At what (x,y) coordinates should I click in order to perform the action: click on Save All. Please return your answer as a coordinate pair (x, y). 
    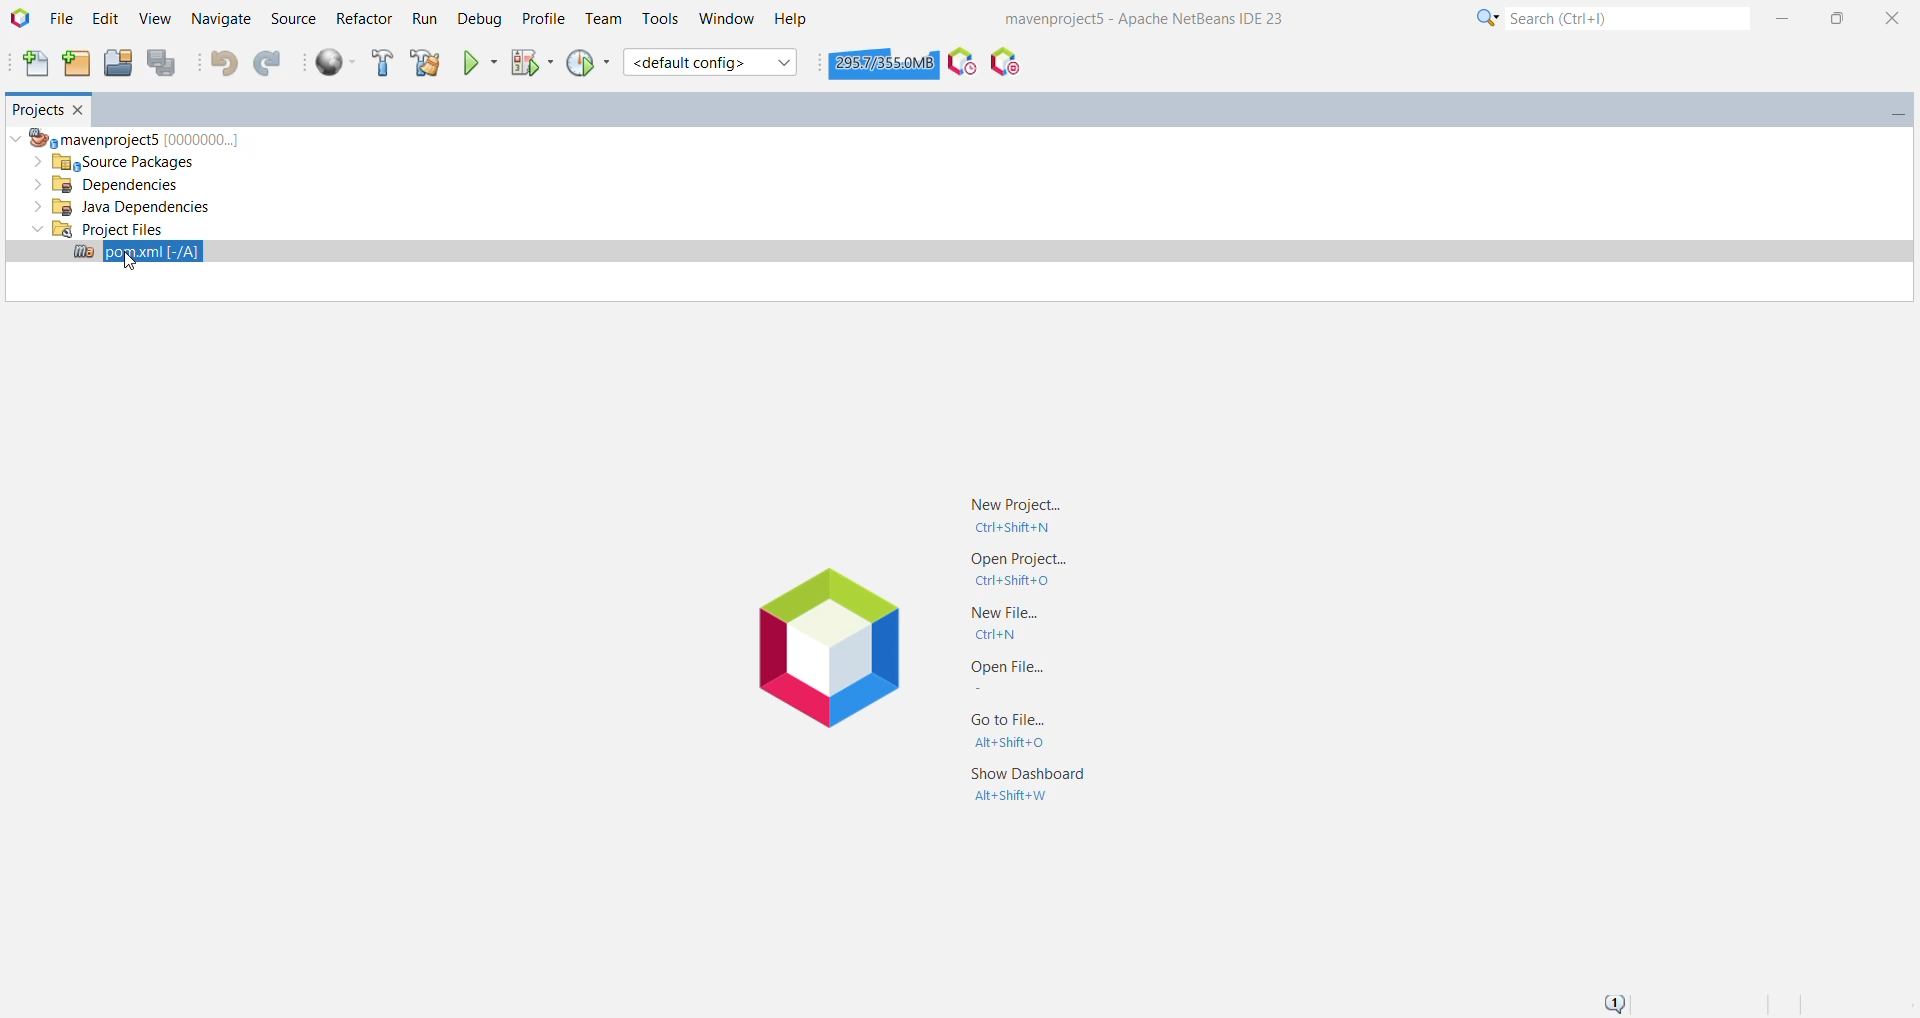
    Looking at the image, I should click on (165, 64).